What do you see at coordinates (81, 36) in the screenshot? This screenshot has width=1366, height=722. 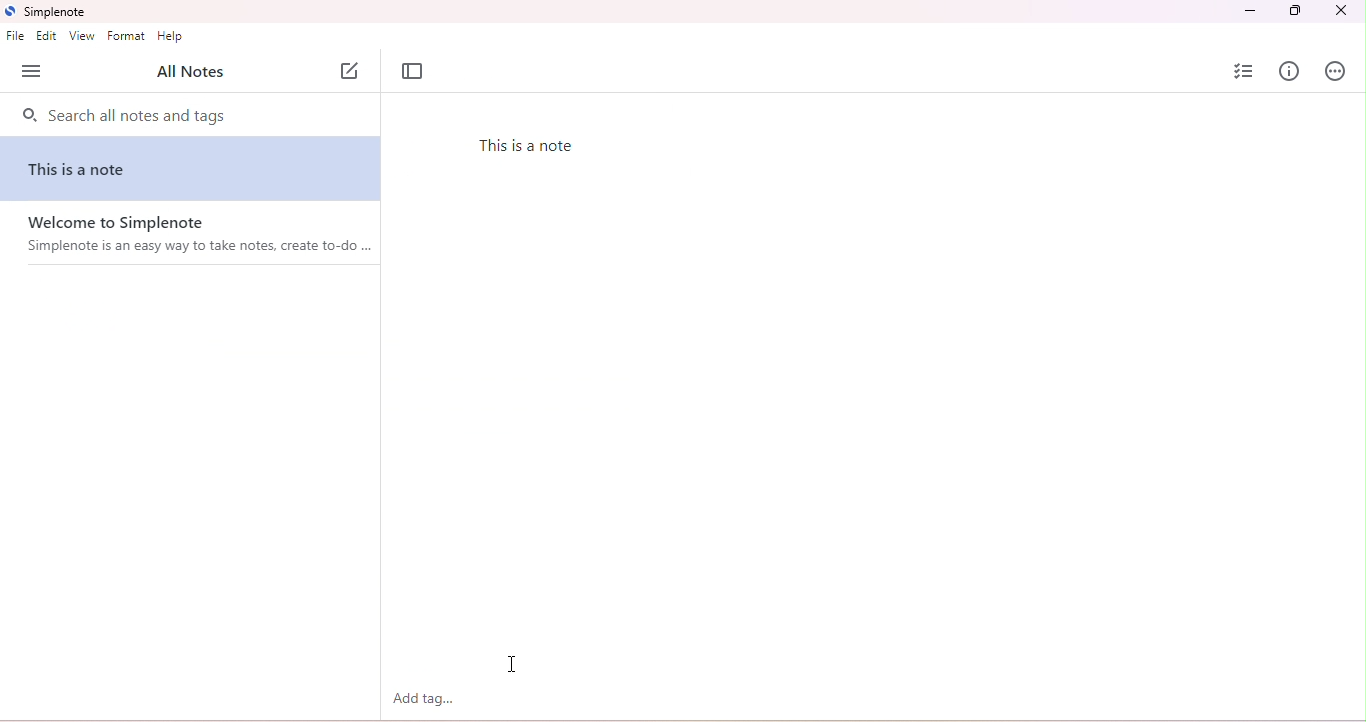 I see `view` at bounding box center [81, 36].